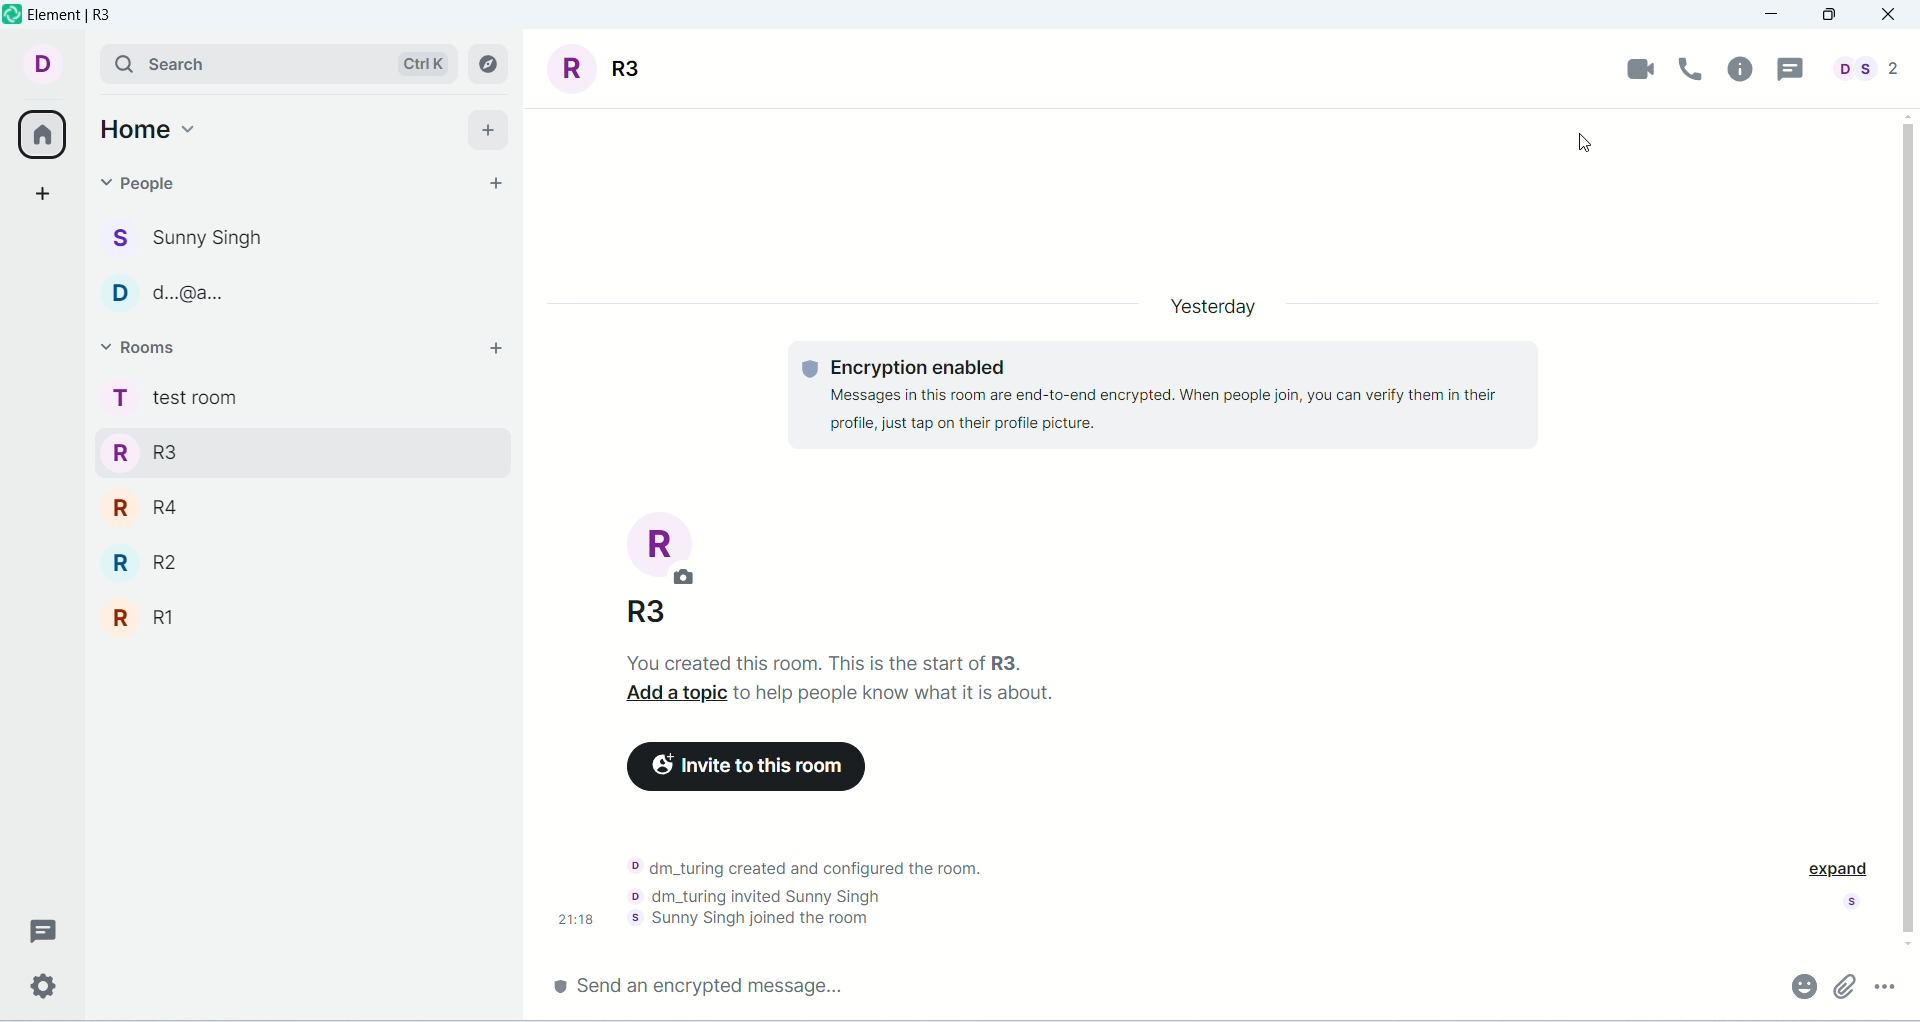 This screenshot has width=1920, height=1022. What do you see at coordinates (491, 64) in the screenshot?
I see `explore rooms` at bounding box center [491, 64].